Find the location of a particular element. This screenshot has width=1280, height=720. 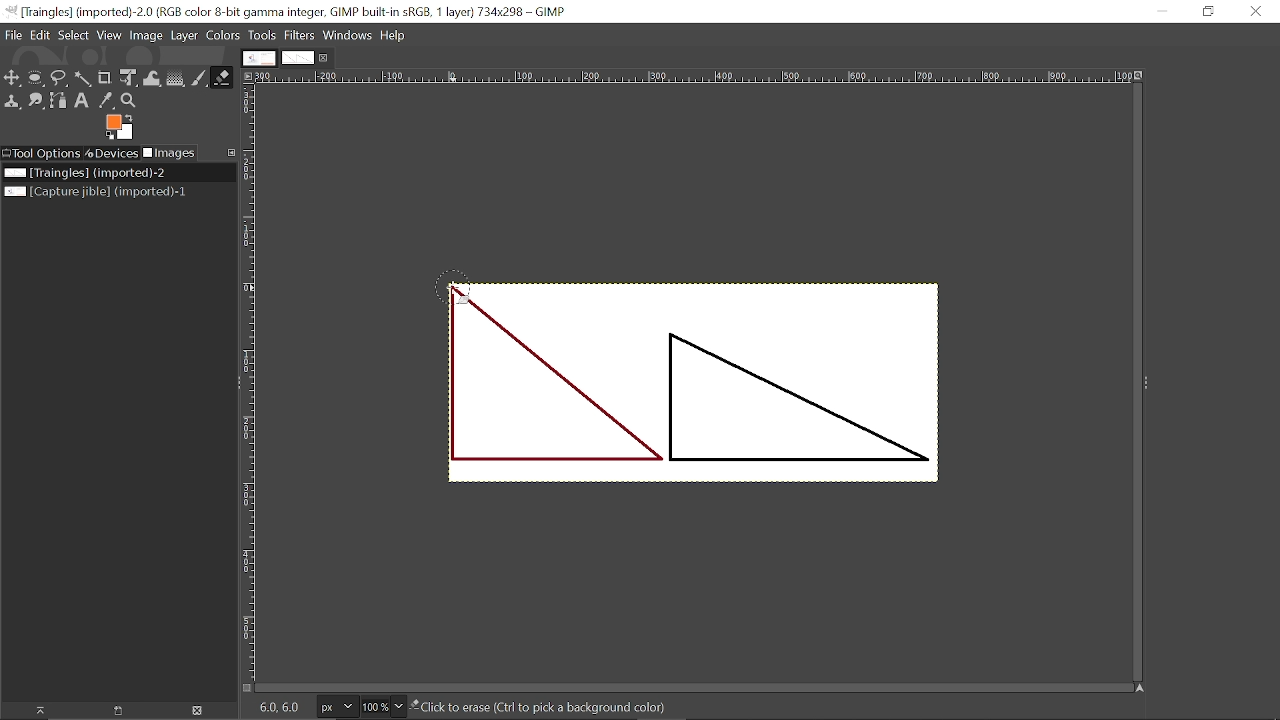

File is located at coordinates (13, 36).